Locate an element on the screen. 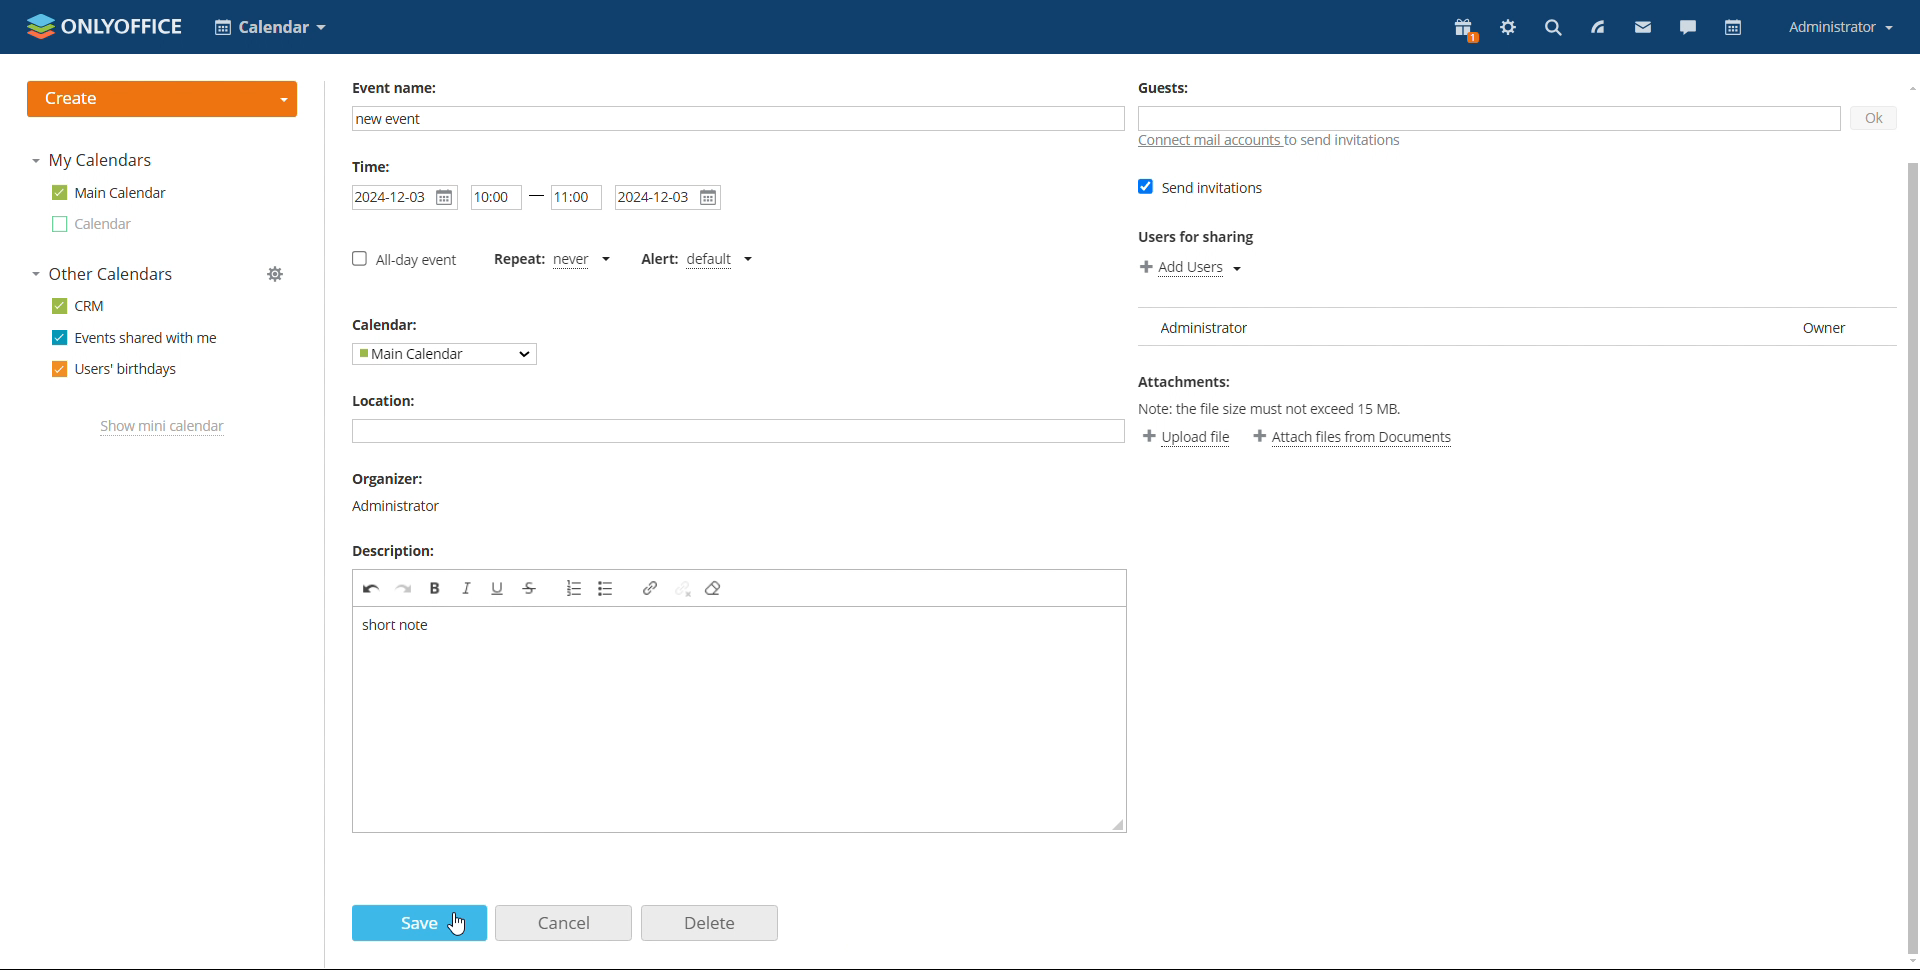  Calendar: is located at coordinates (383, 326).